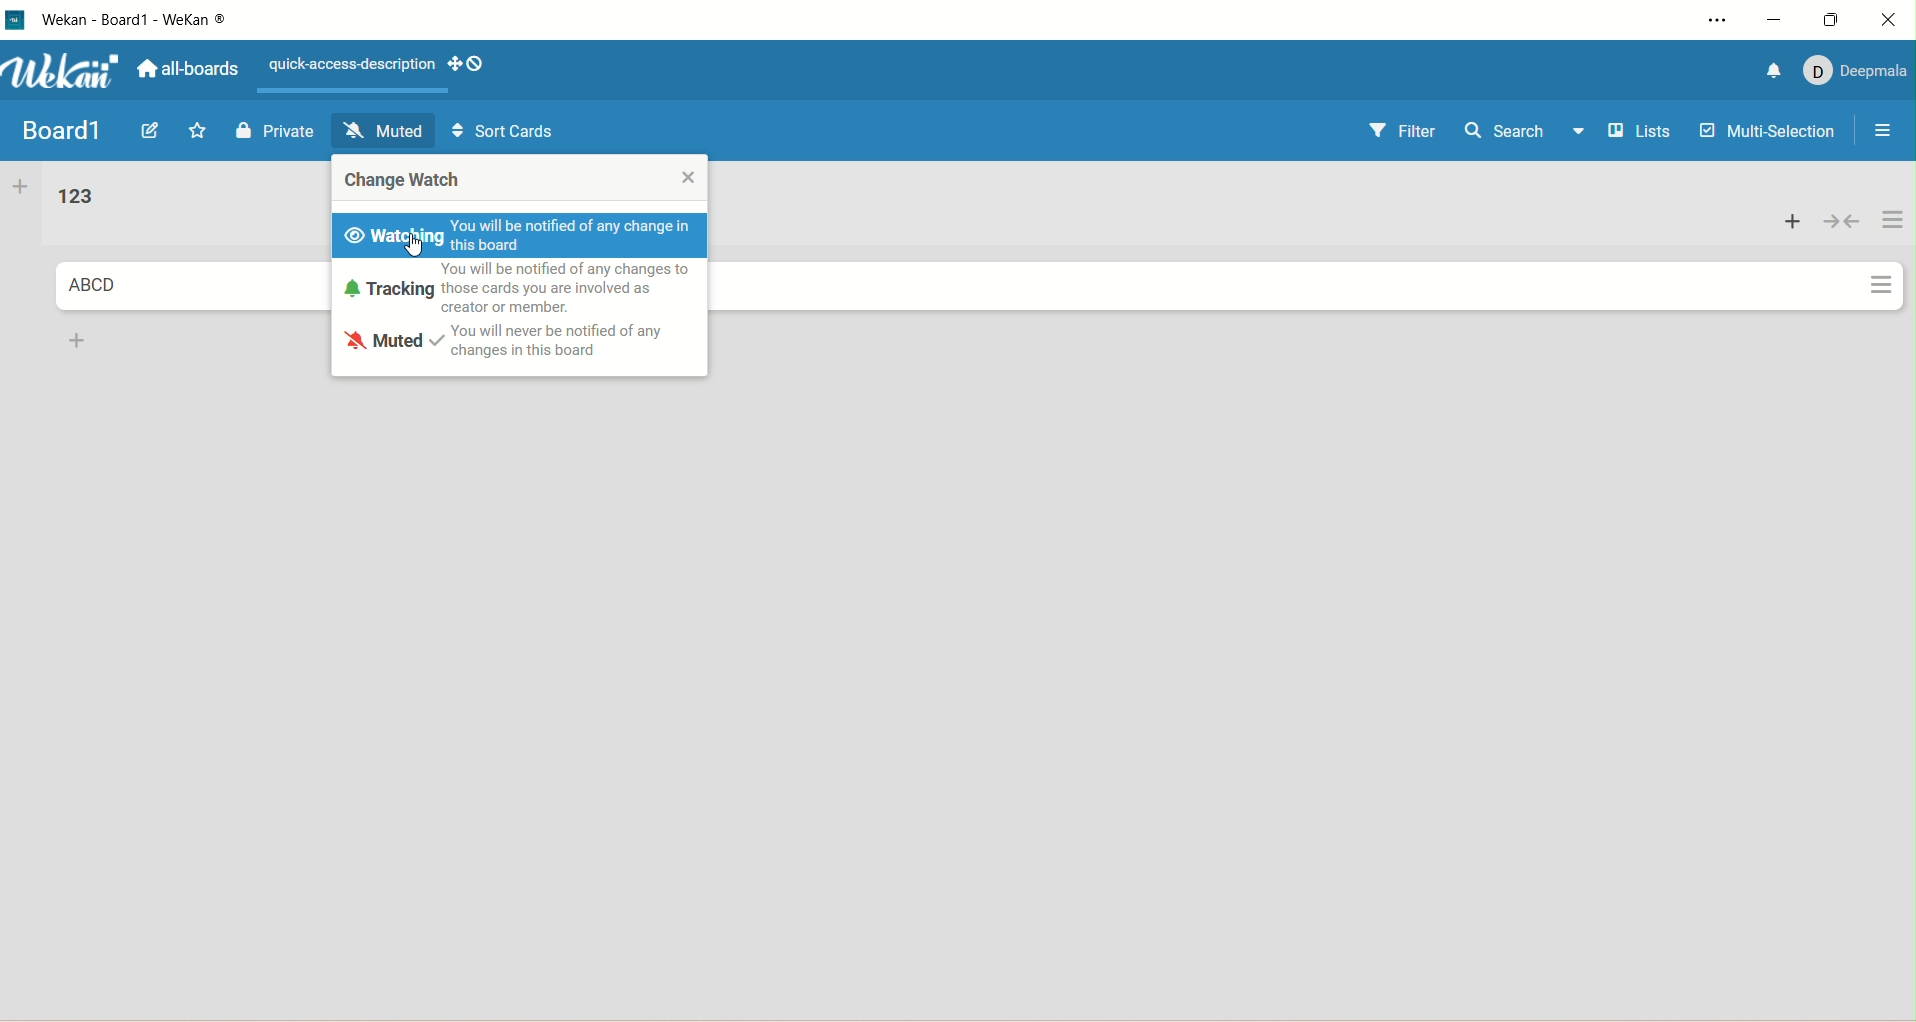  Describe the element at coordinates (1840, 217) in the screenshot. I see `collapse` at that location.